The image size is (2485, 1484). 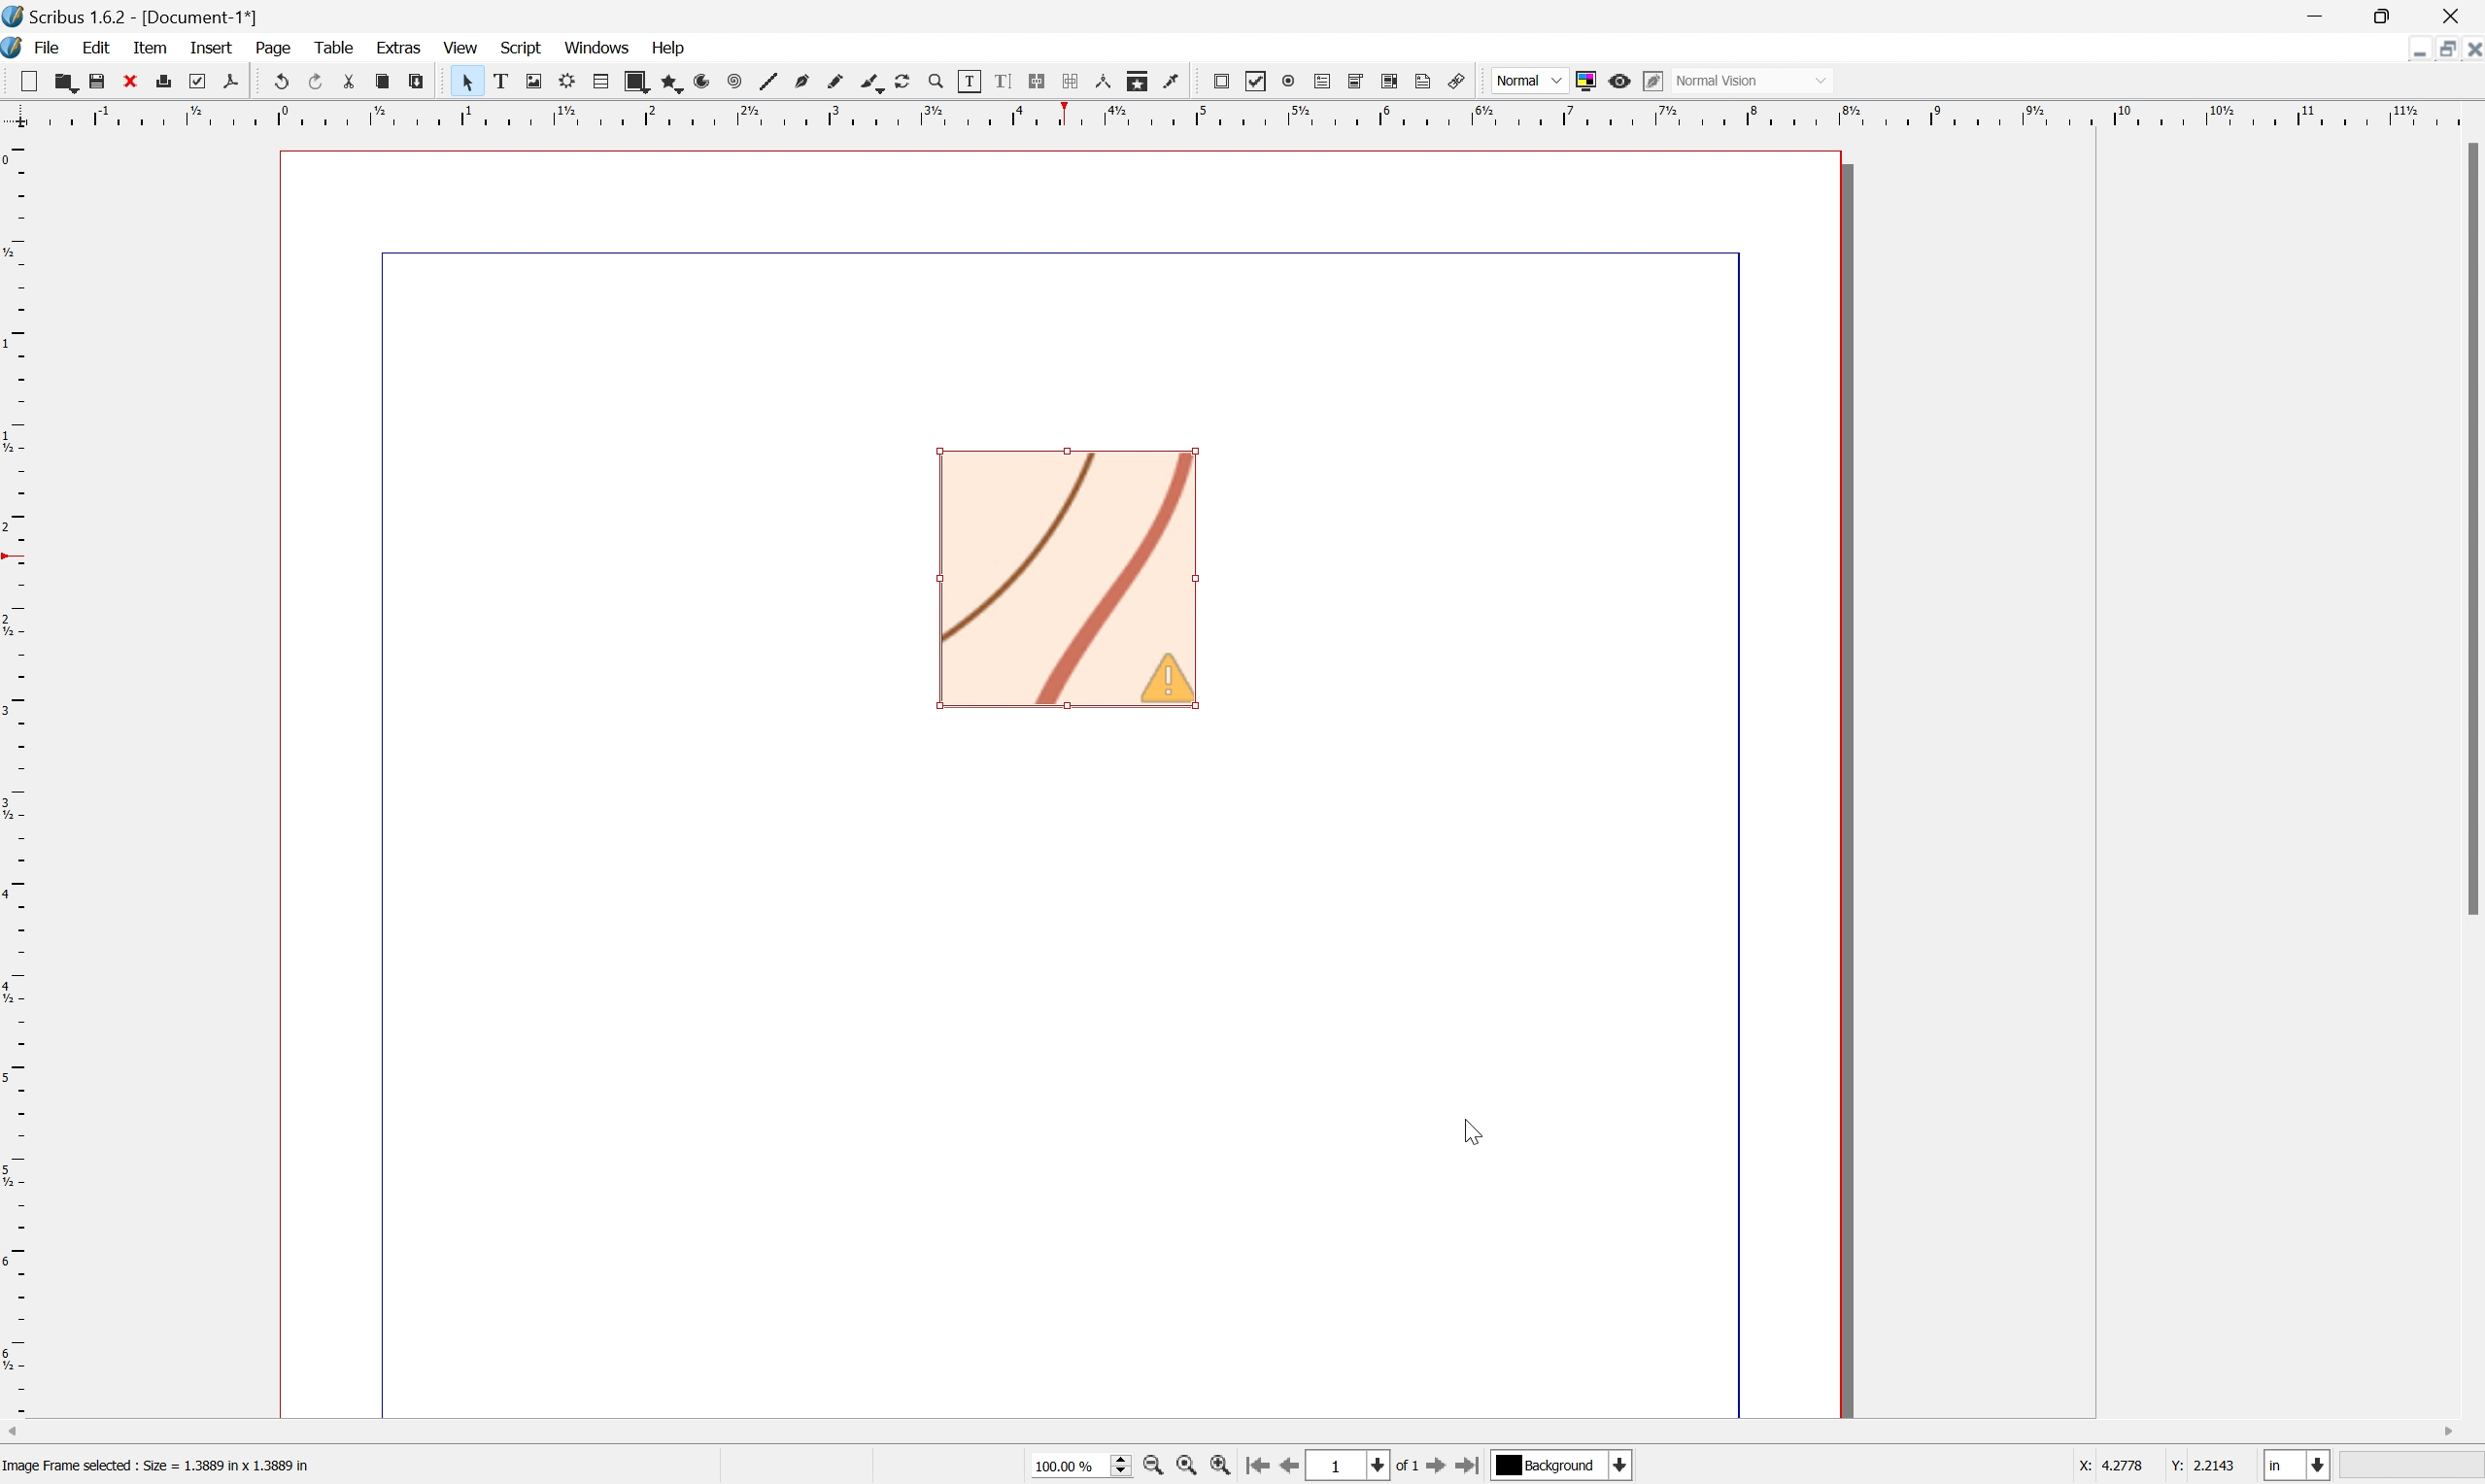 What do you see at coordinates (568, 81) in the screenshot?
I see `Render frame` at bounding box center [568, 81].